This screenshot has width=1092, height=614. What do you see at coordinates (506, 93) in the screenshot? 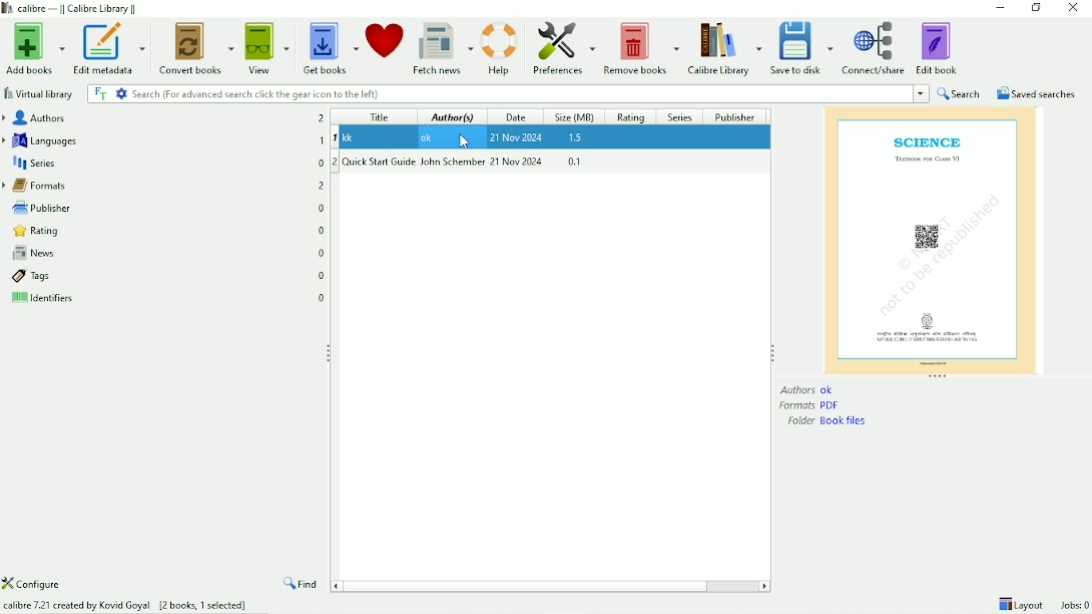
I see `Search` at bounding box center [506, 93].